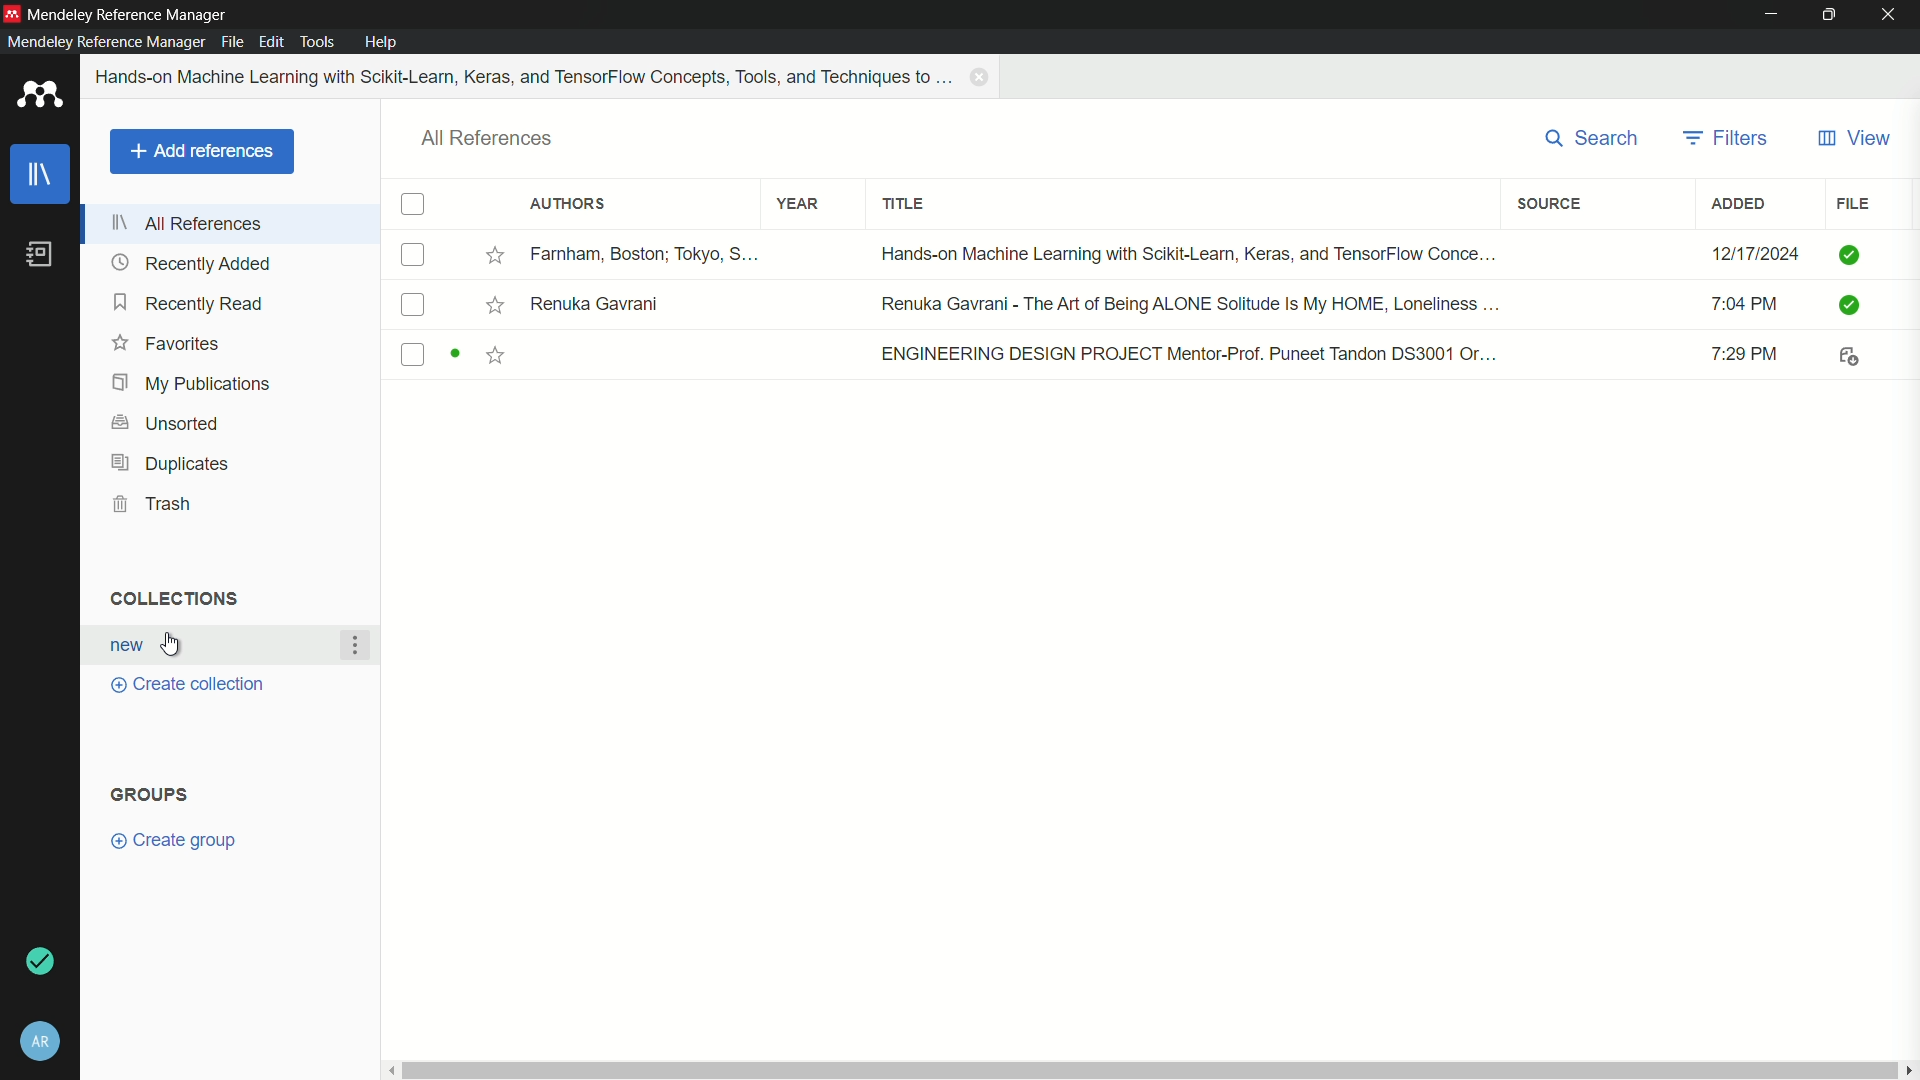  I want to click on search, so click(1594, 139).